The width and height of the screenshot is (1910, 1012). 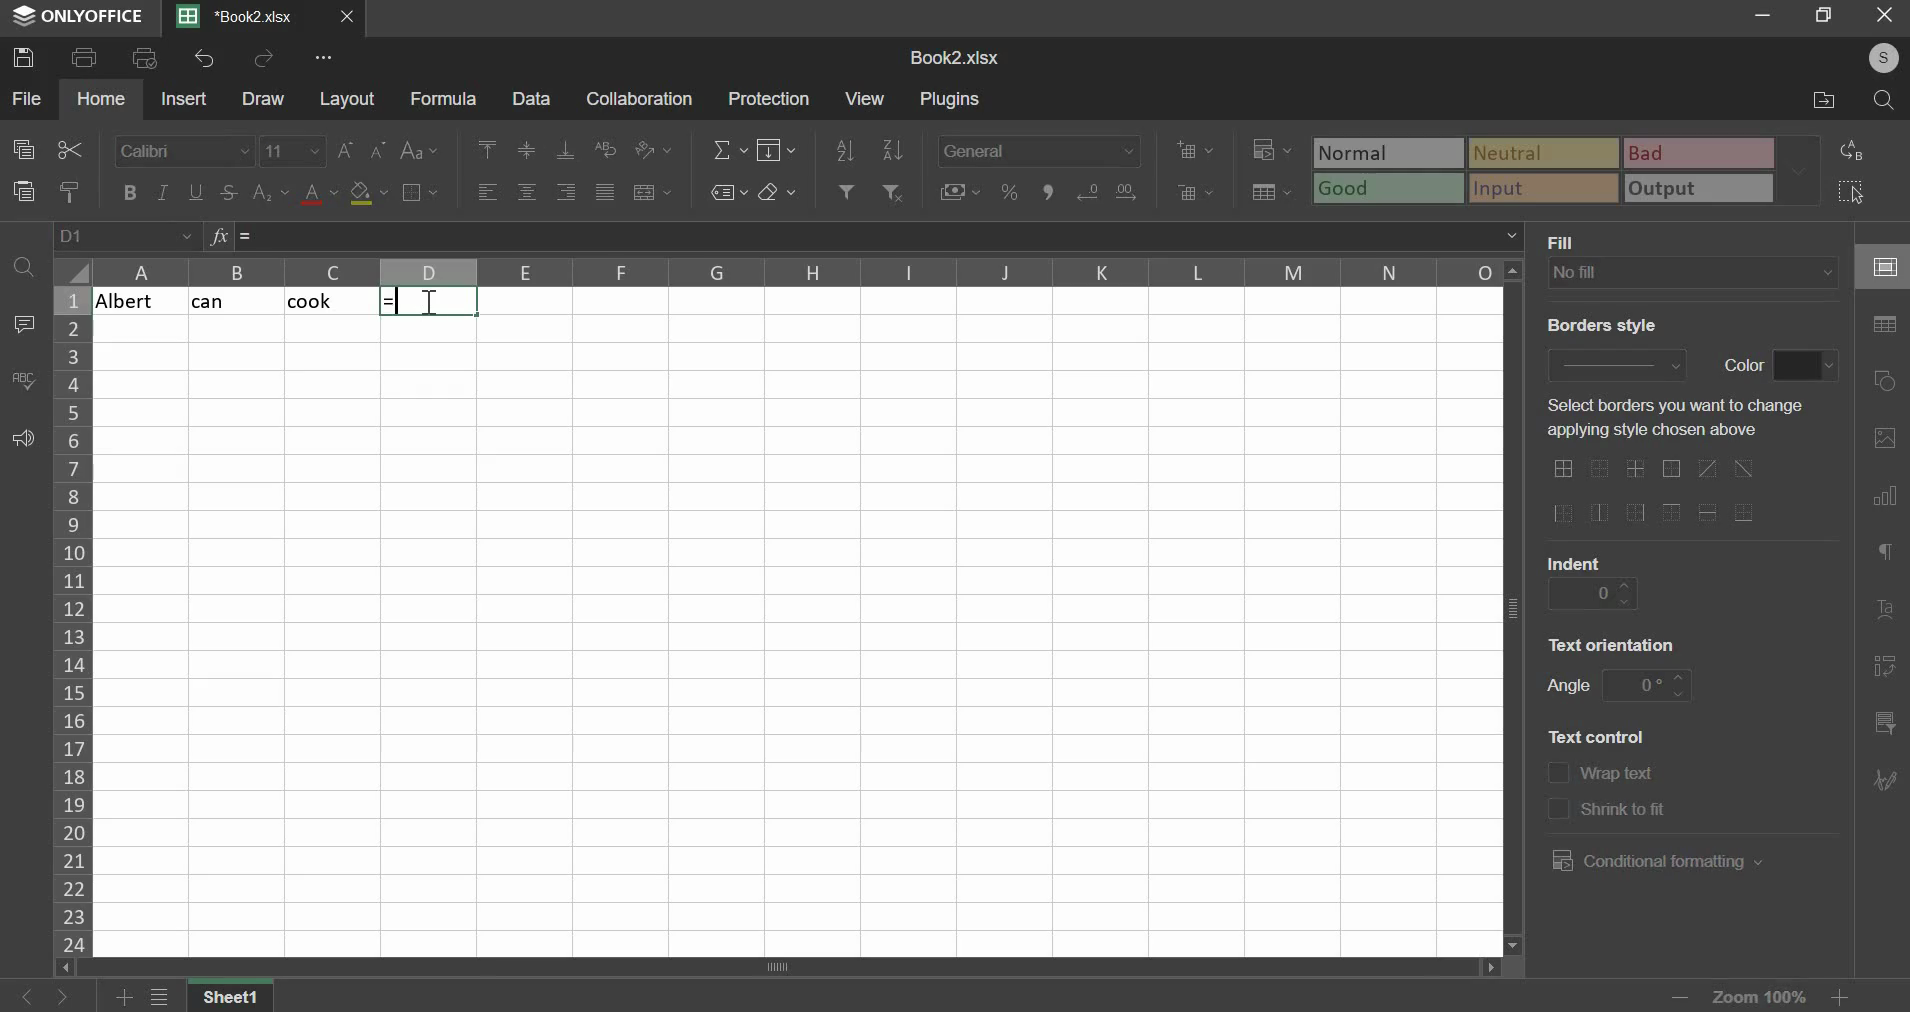 What do you see at coordinates (1884, 500) in the screenshot?
I see `chart` at bounding box center [1884, 500].